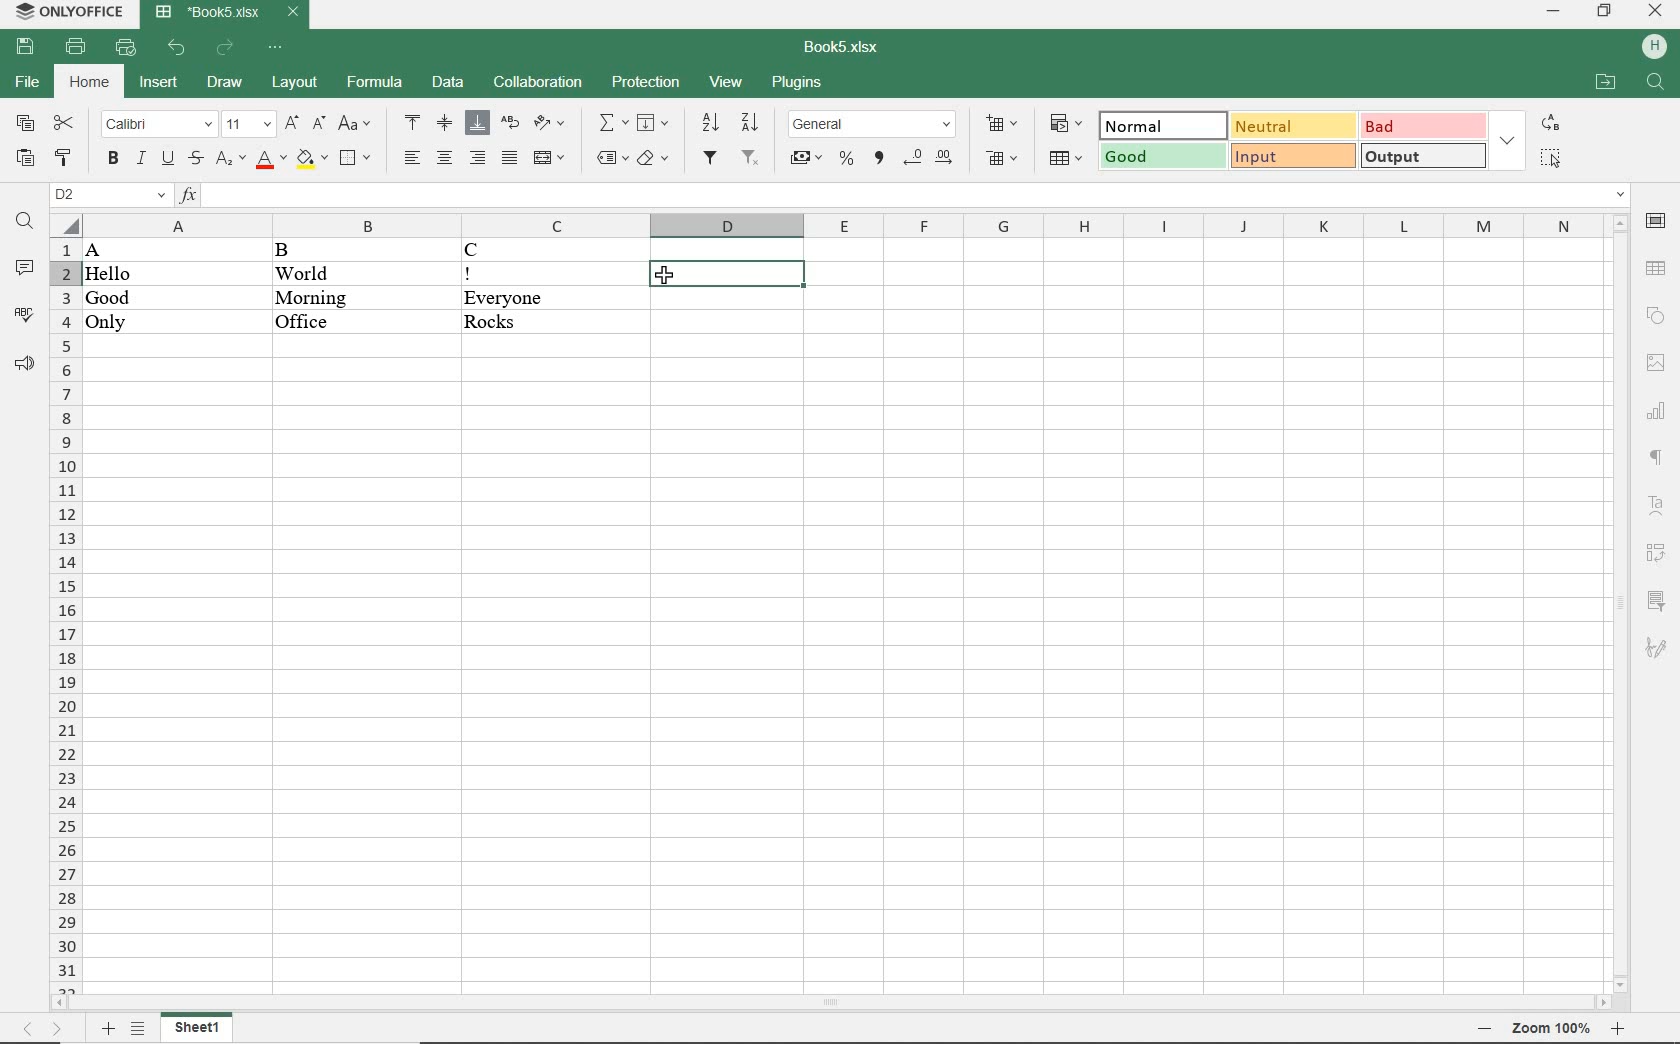 This screenshot has width=1680, height=1044. What do you see at coordinates (270, 161) in the screenshot?
I see `font color` at bounding box center [270, 161].